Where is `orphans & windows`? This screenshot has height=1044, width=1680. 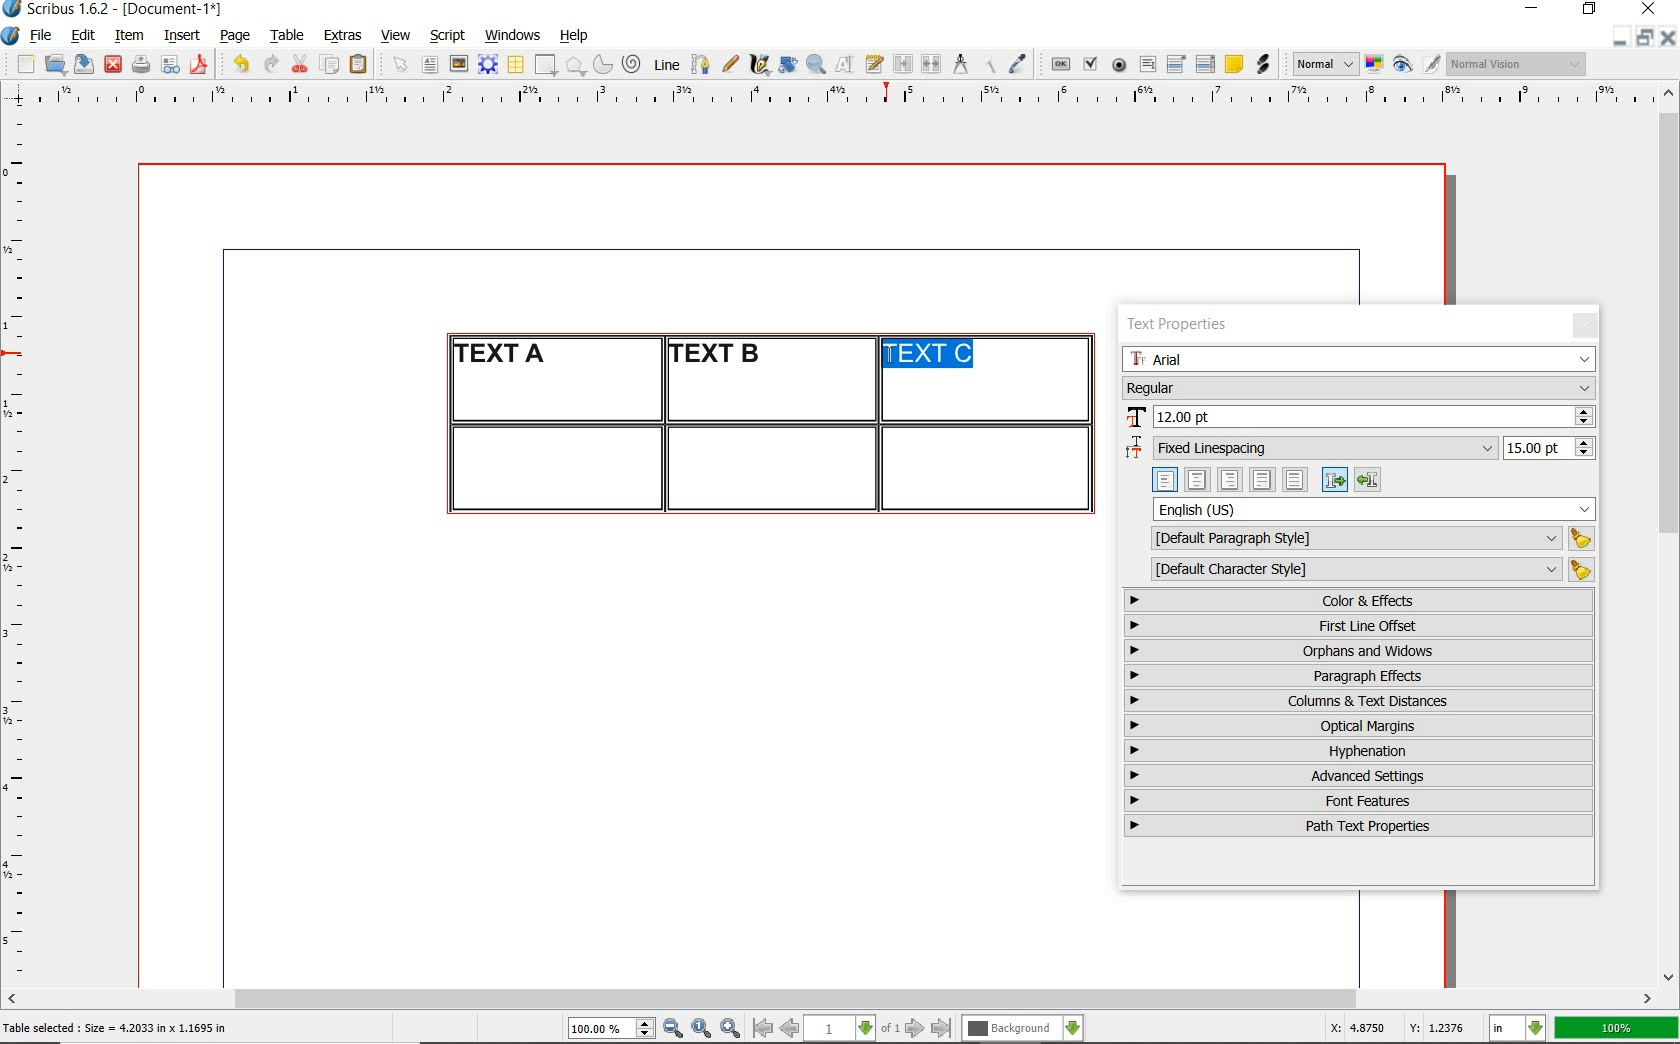
orphans & windows is located at coordinates (1357, 652).